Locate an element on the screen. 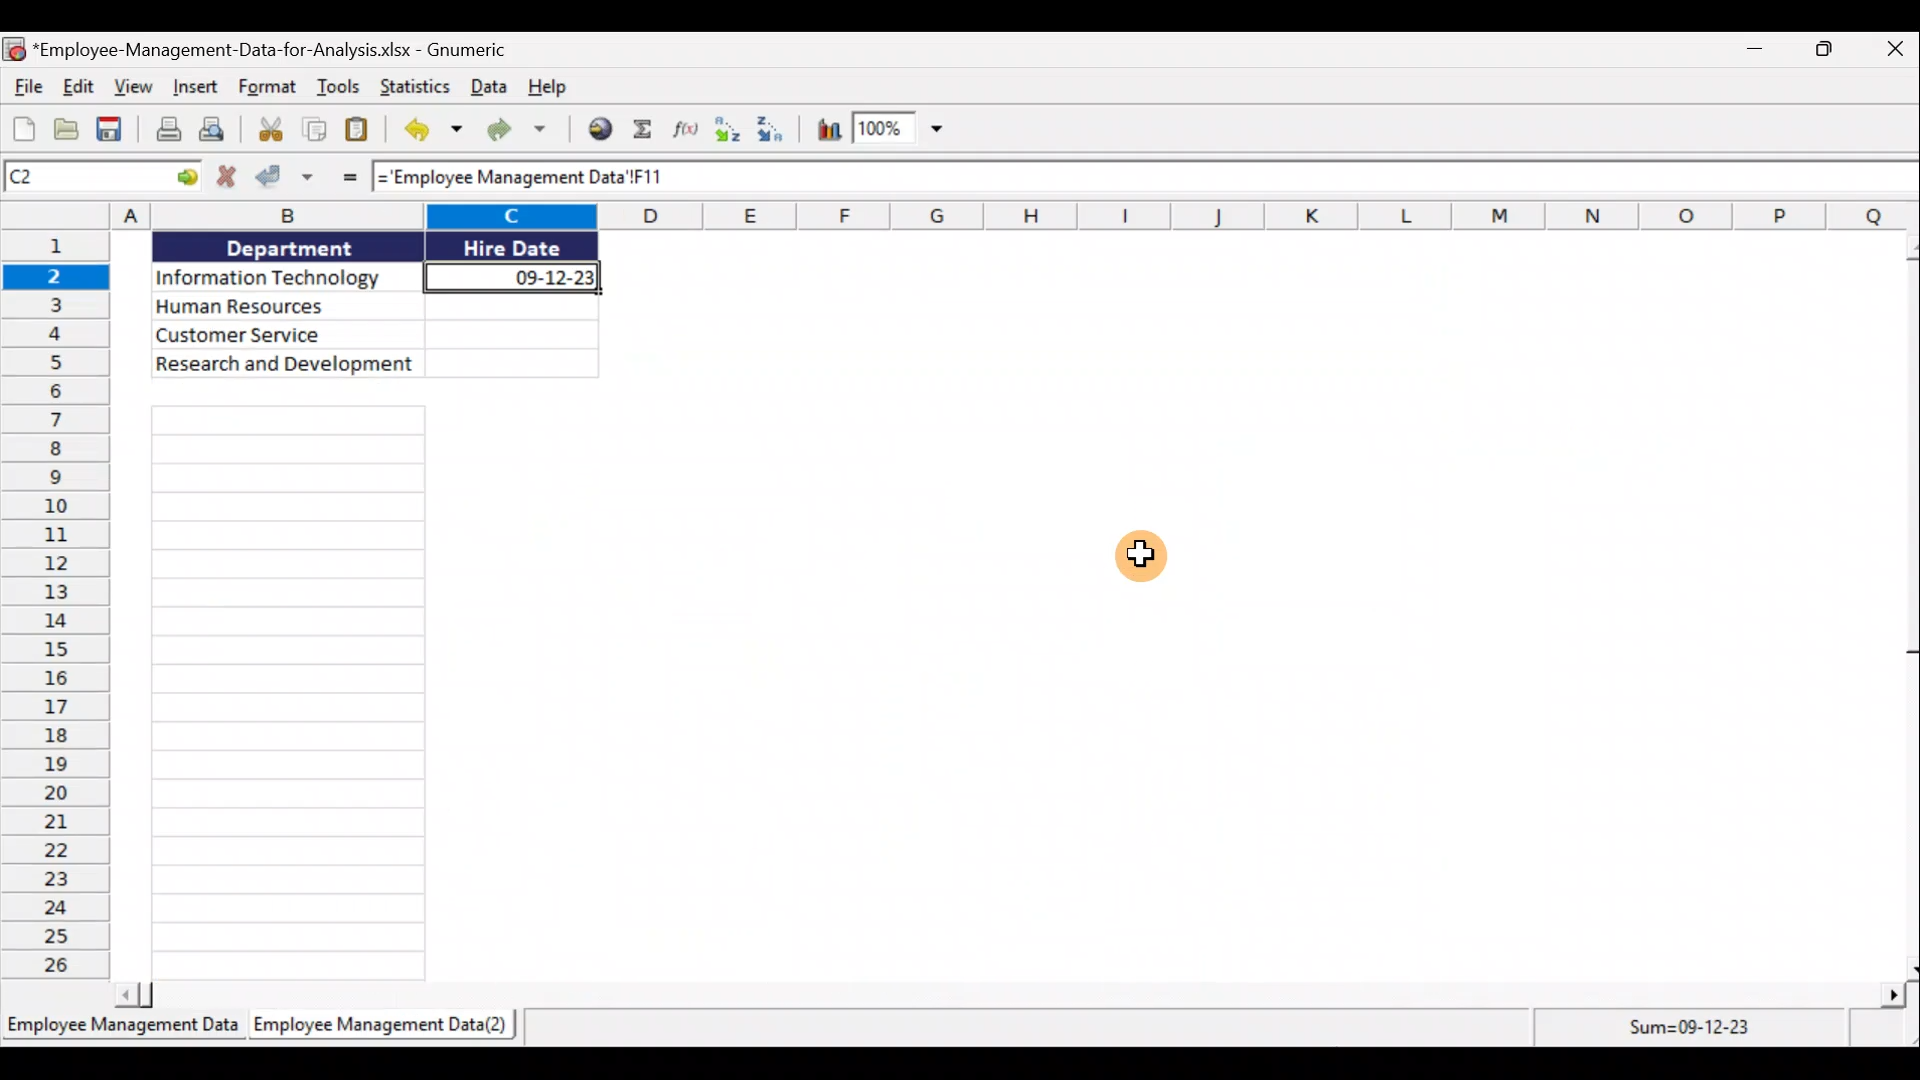  Edit is located at coordinates (77, 86).